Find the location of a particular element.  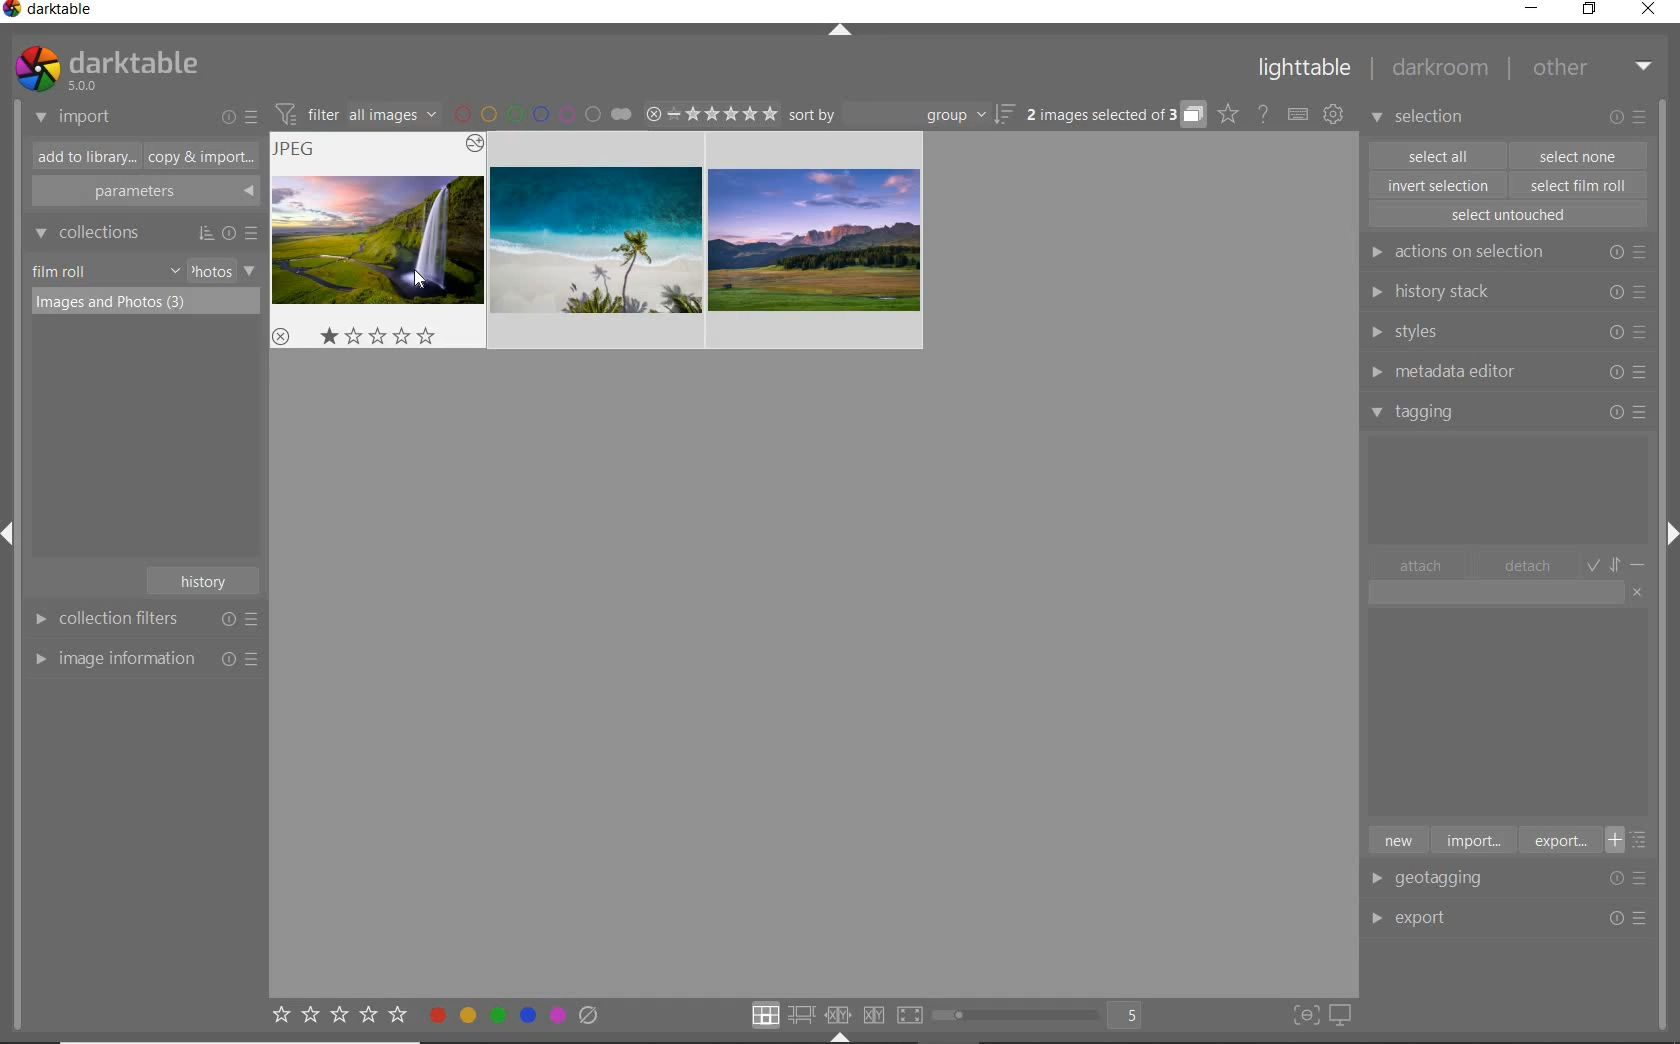

images is located at coordinates (597, 240).